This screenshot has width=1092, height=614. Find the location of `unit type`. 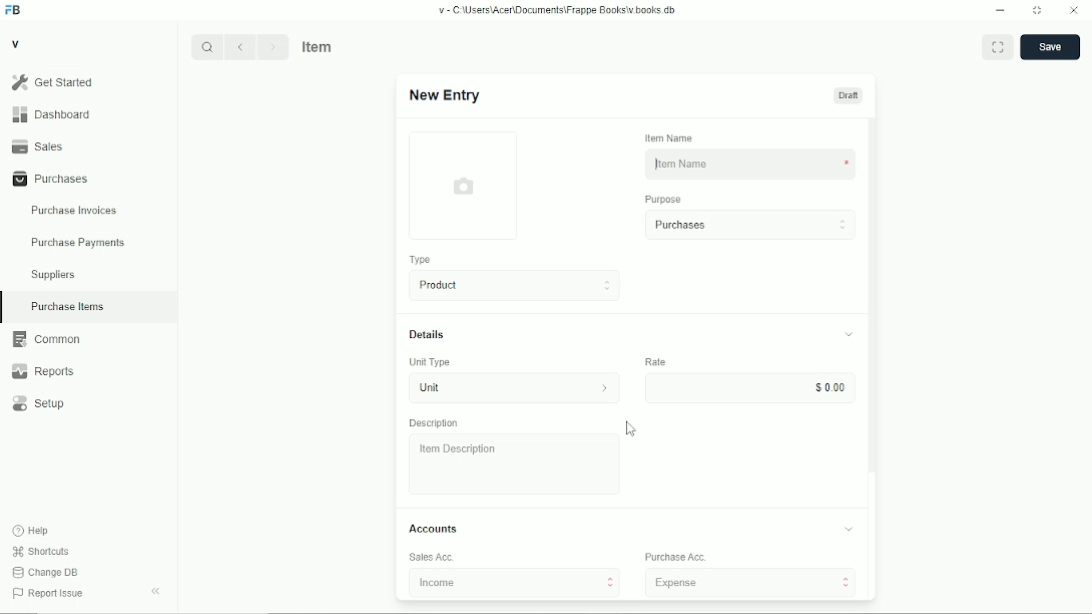

unit type is located at coordinates (430, 362).